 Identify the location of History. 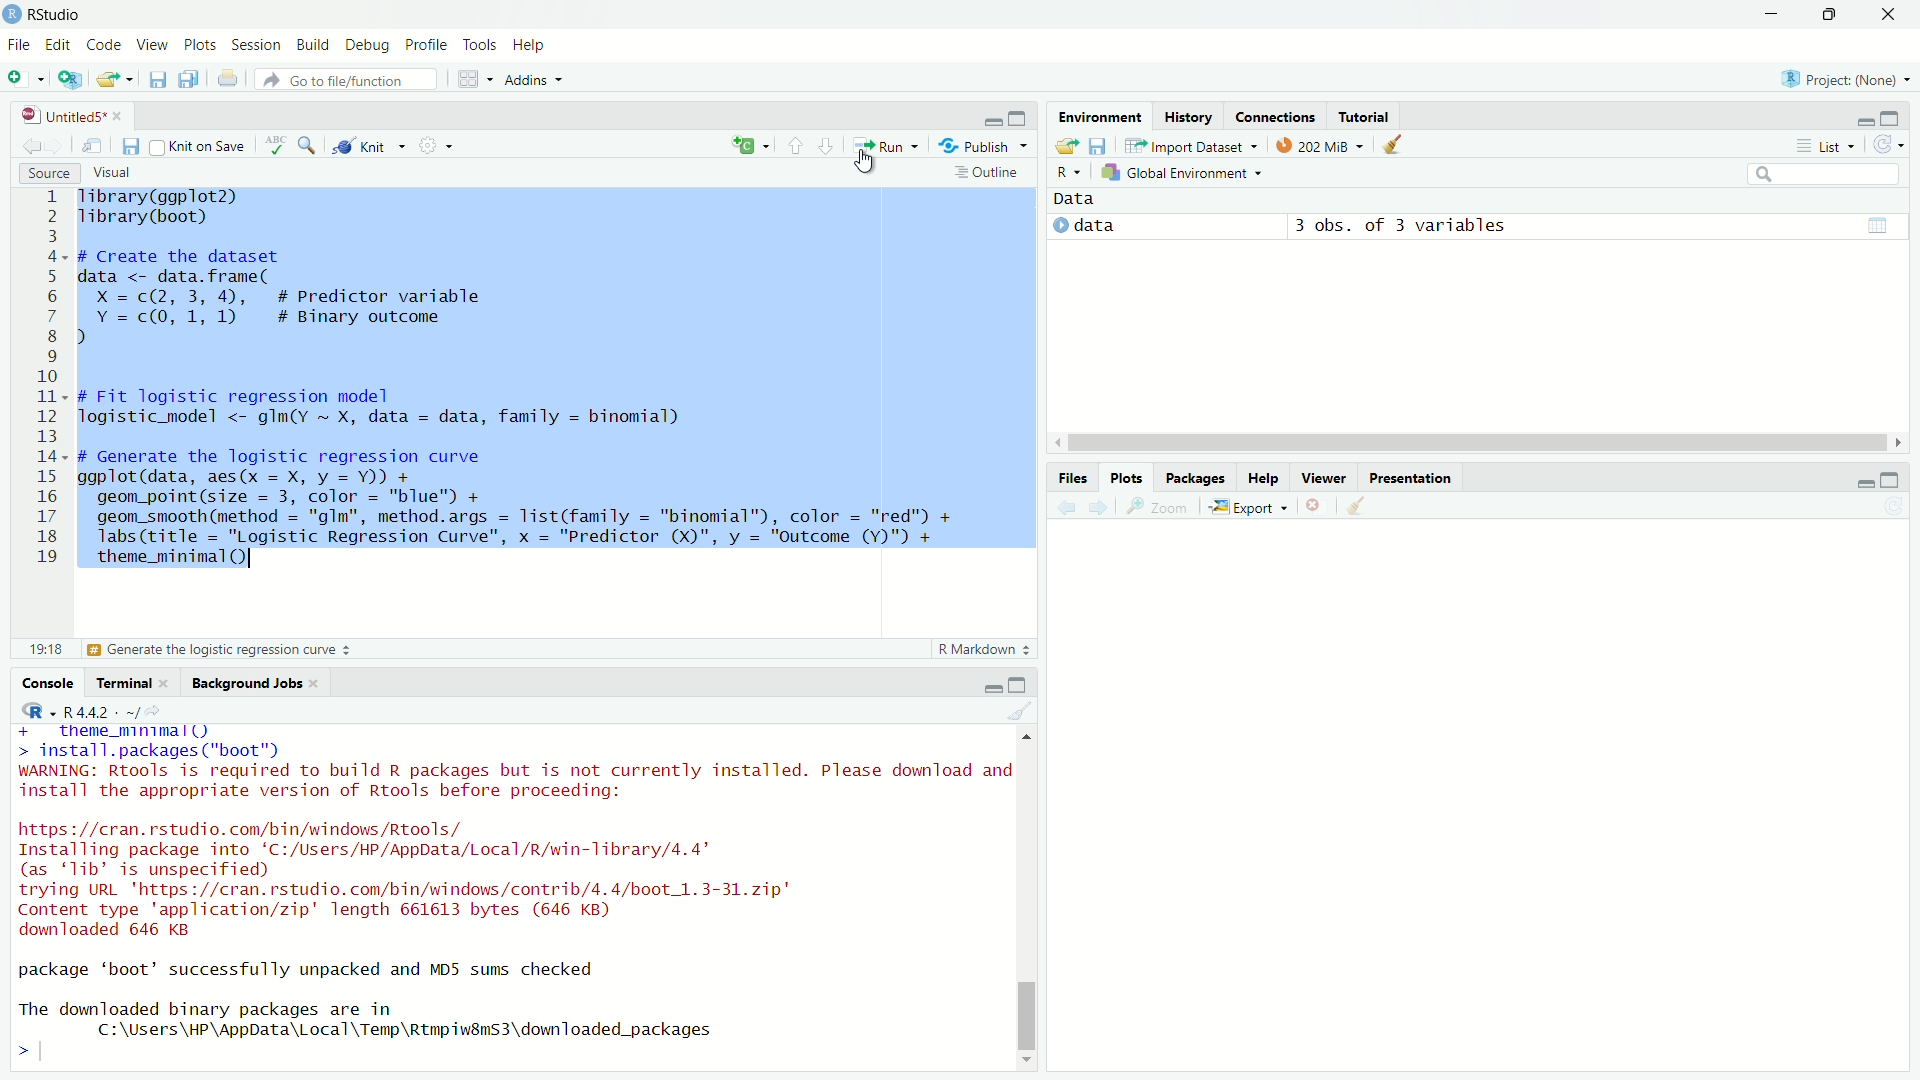
(1189, 116).